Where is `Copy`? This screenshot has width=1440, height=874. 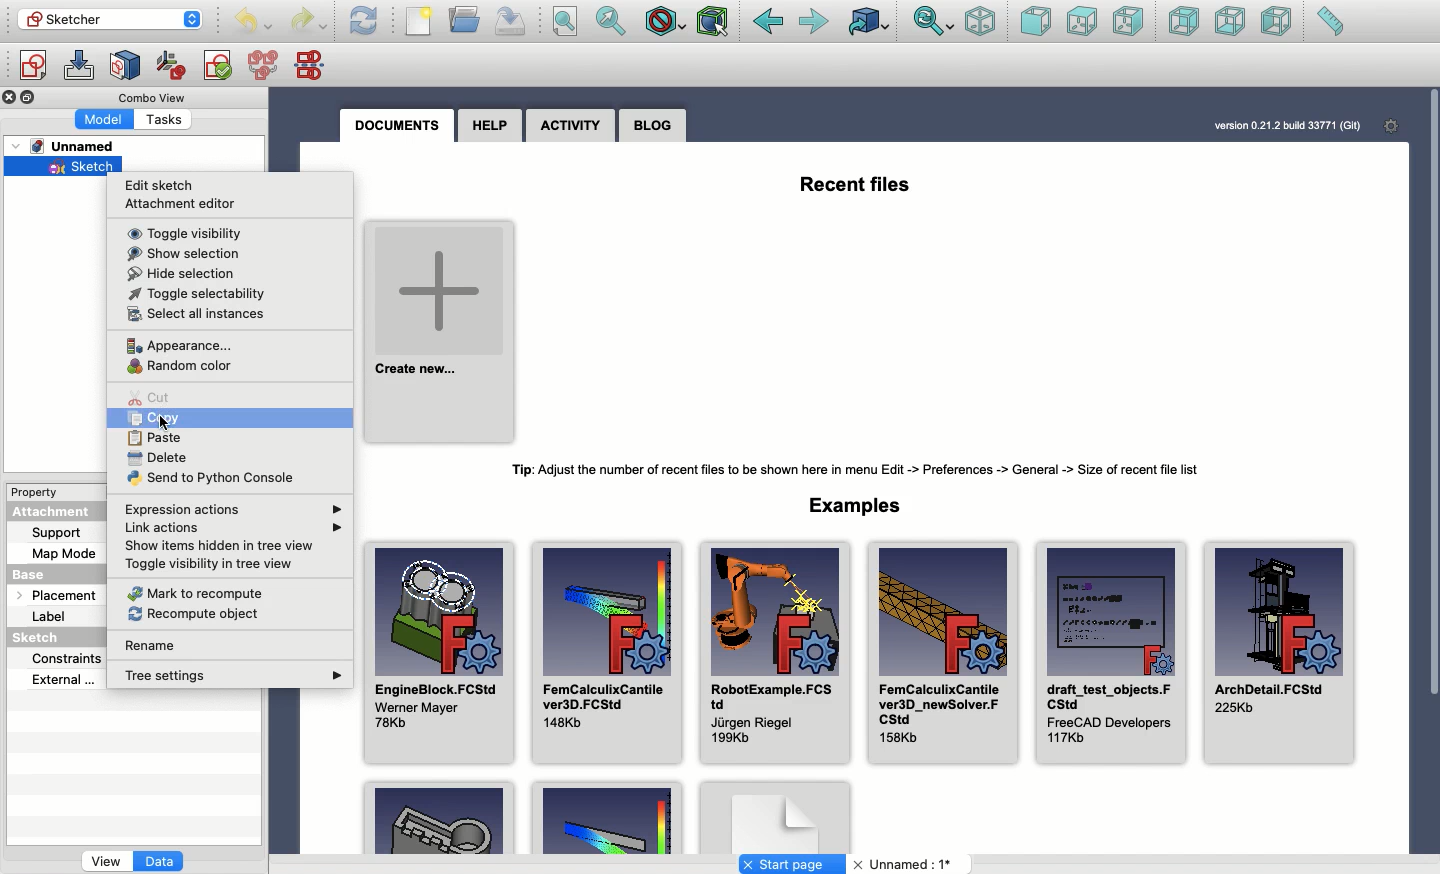
Copy is located at coordinates (172, 418).